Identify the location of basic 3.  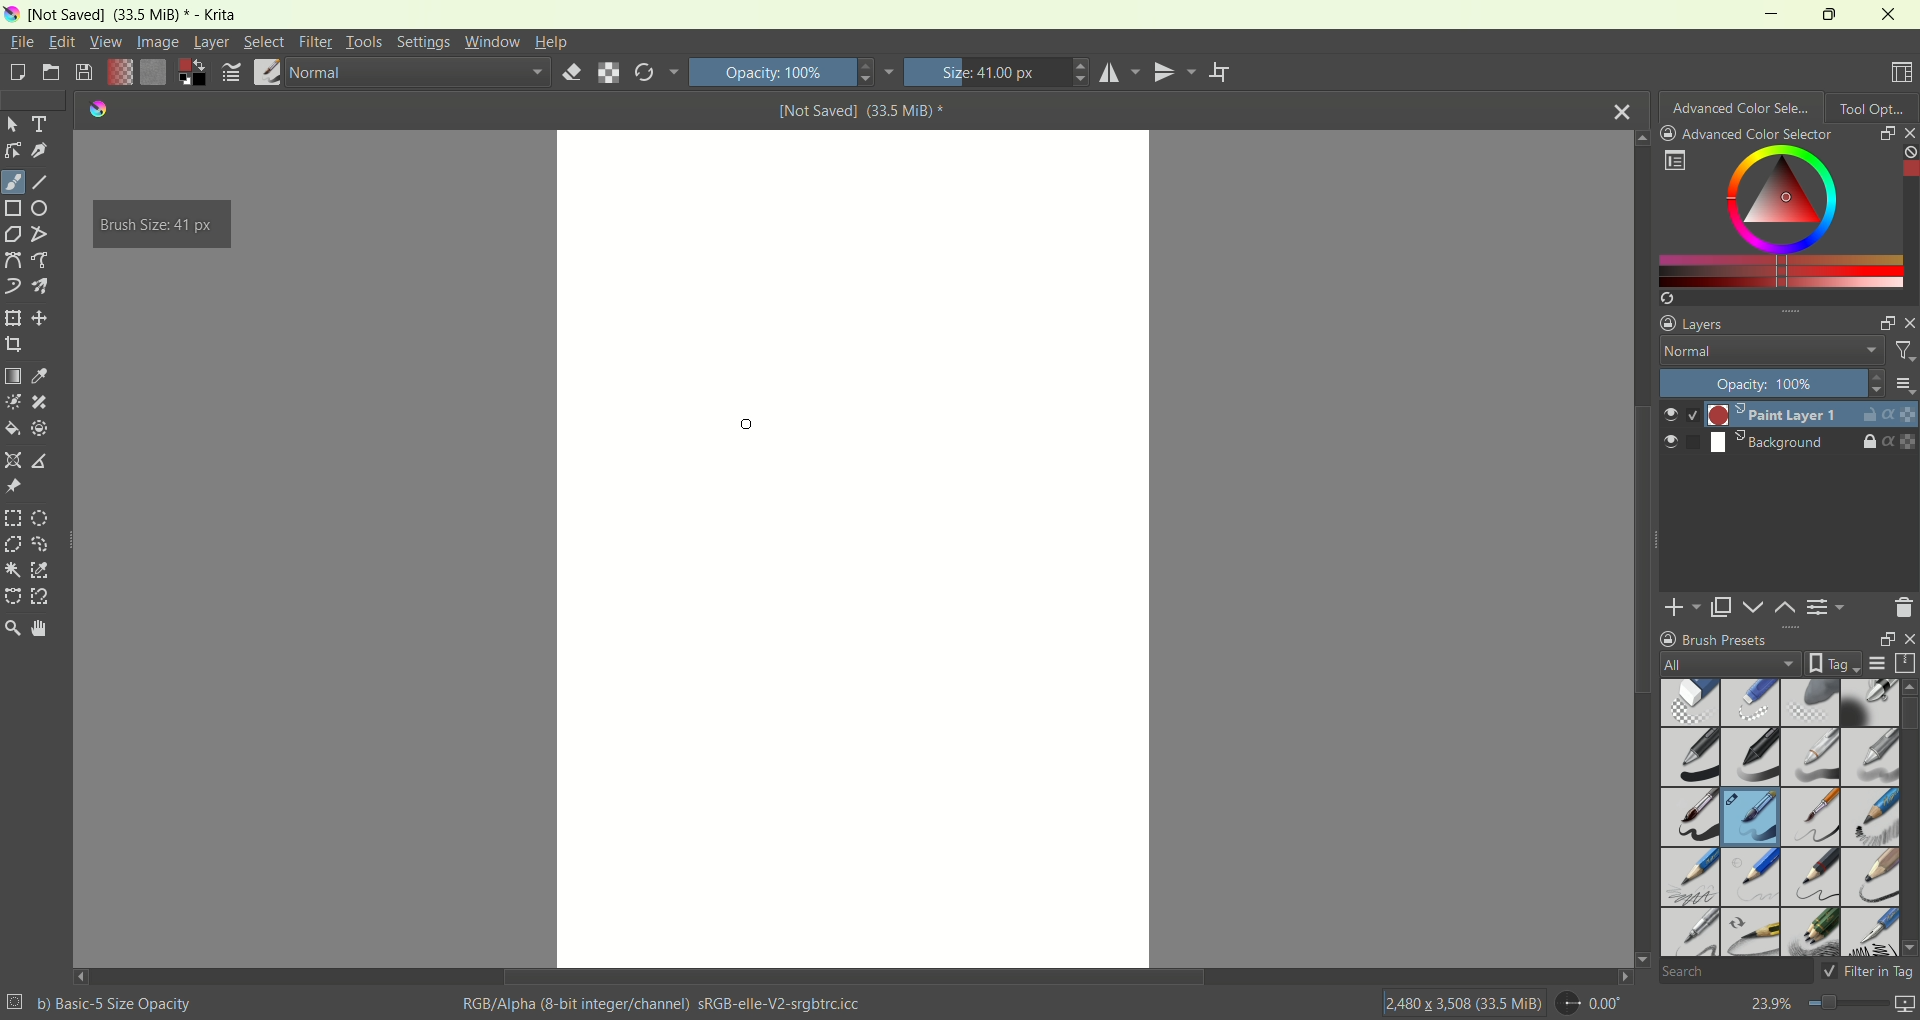
(1809, 759).